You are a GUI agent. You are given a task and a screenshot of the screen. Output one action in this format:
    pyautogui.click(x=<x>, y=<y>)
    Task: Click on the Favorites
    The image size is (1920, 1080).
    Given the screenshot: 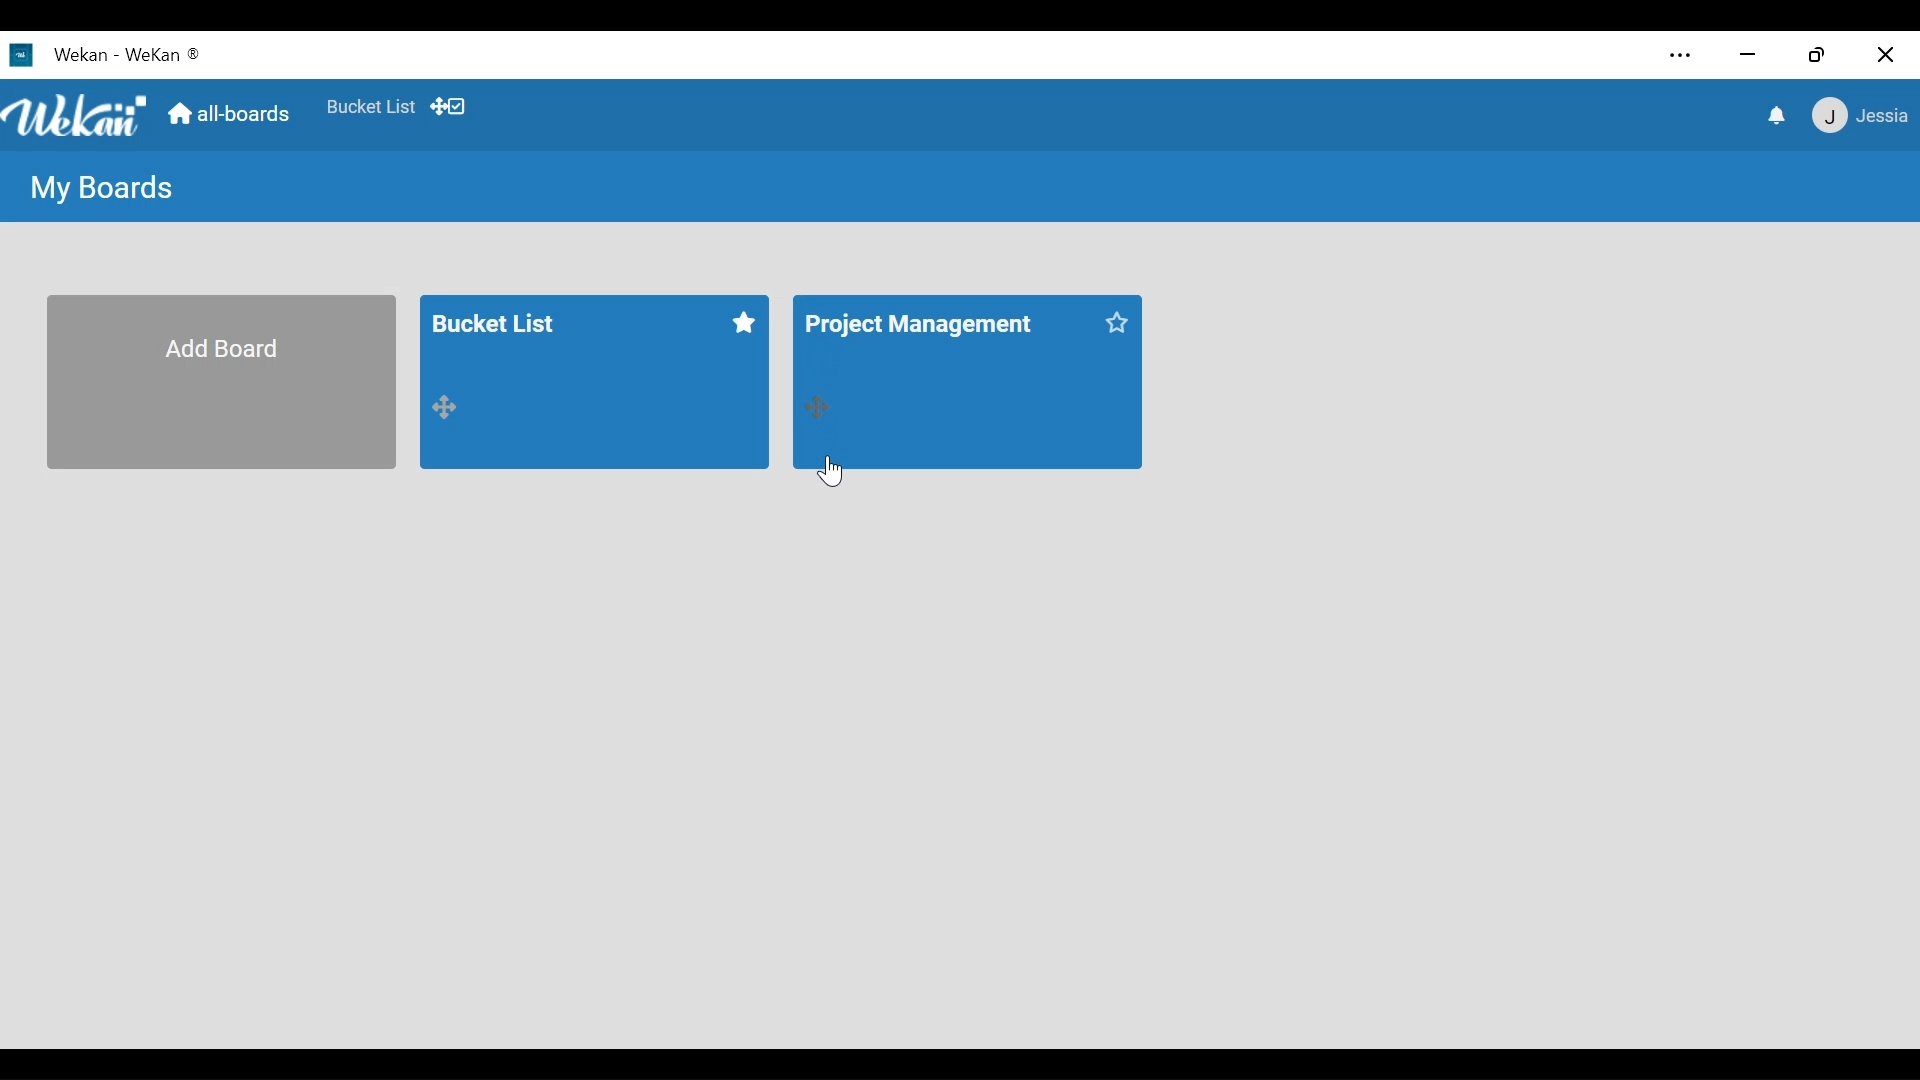 What is the action you would take?
    pyautogui.click(x=371, y=107)
    